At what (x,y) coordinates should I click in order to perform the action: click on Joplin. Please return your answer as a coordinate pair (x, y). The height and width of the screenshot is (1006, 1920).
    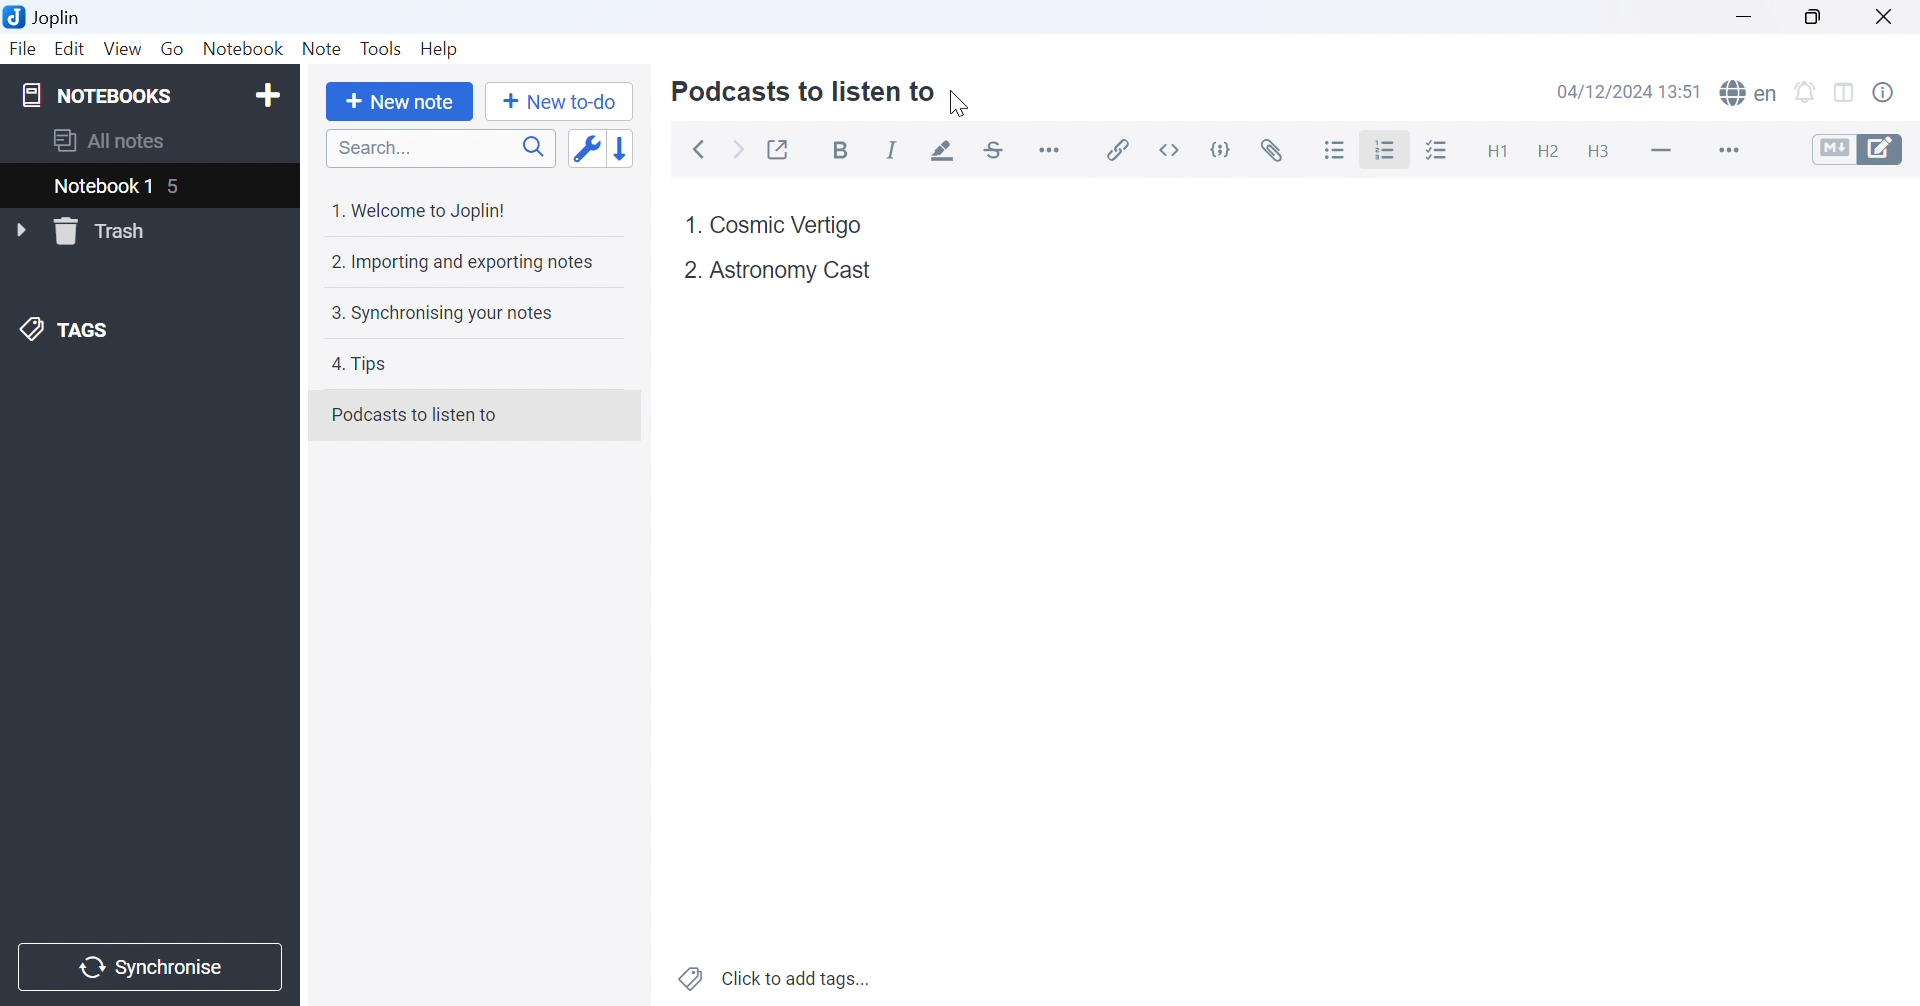
    Looking at the image, I should click on (46, 16).